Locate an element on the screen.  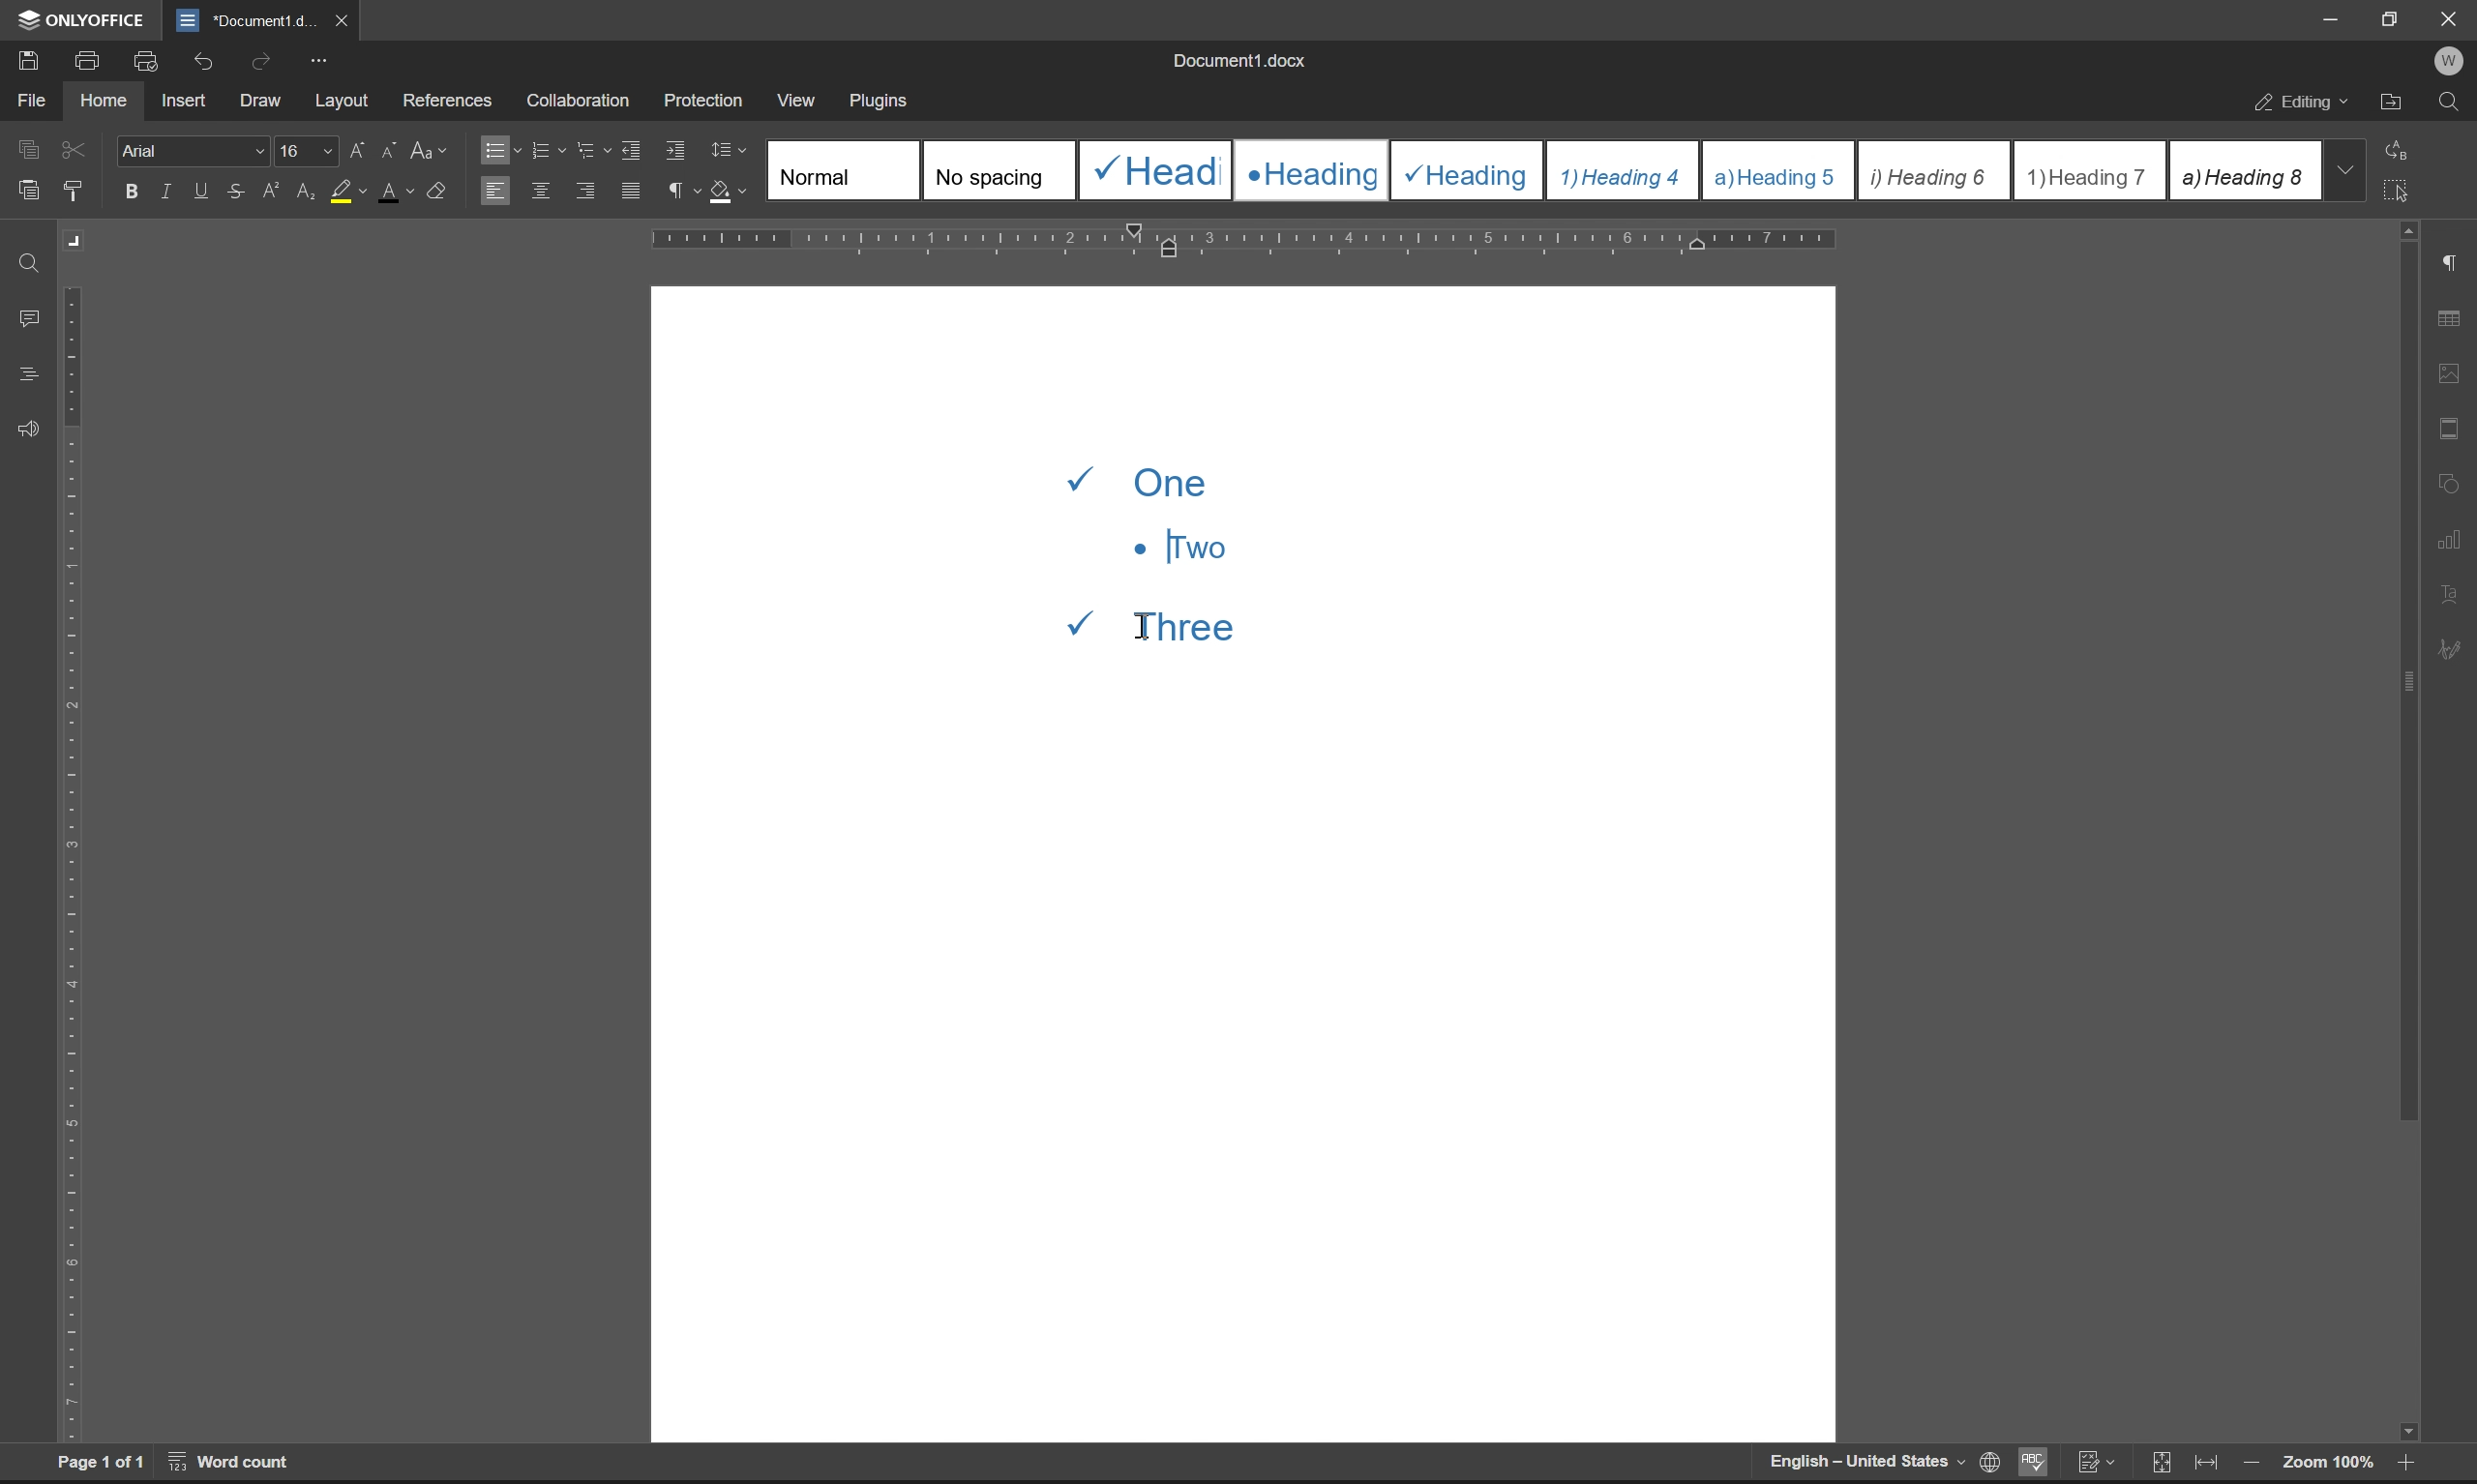
open file location is located at coordinates (2392, 105).